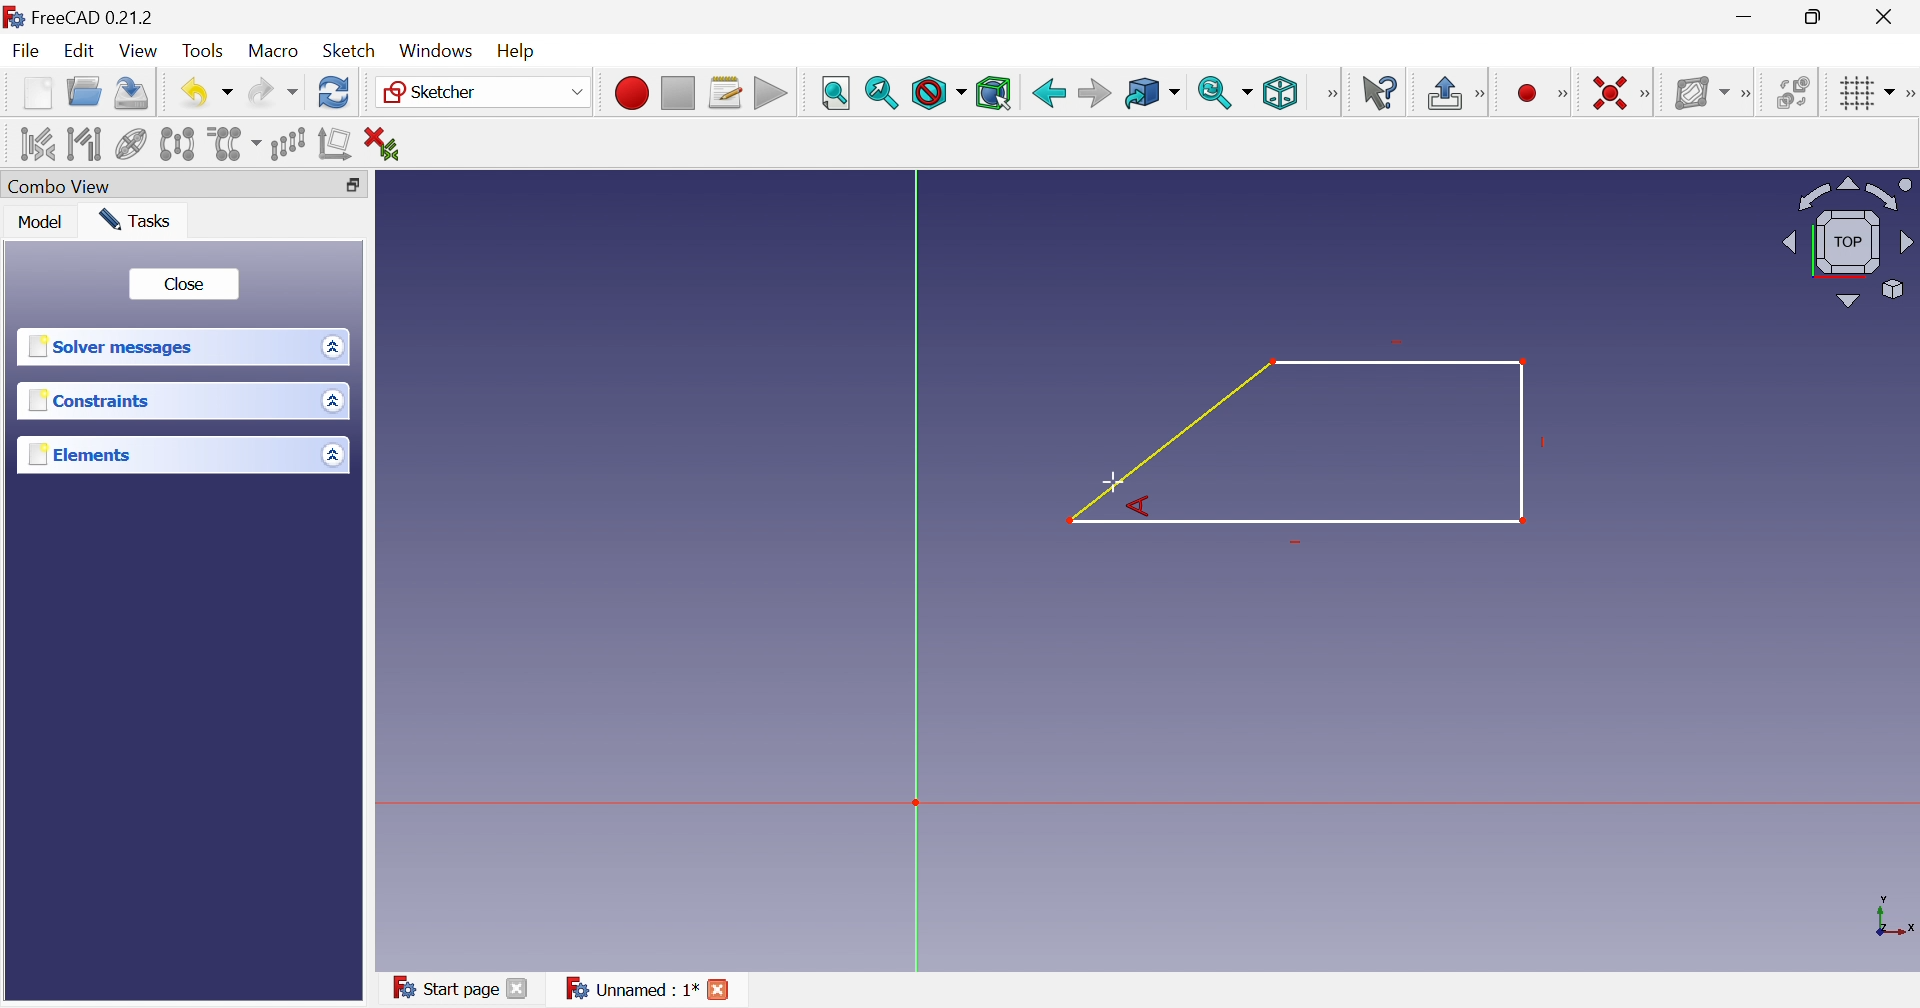 The height and width of the screenshot is (1008, 1920). Describe the element at coordinates (334, 95) in the screenshot. I see `Refresh` at that location.